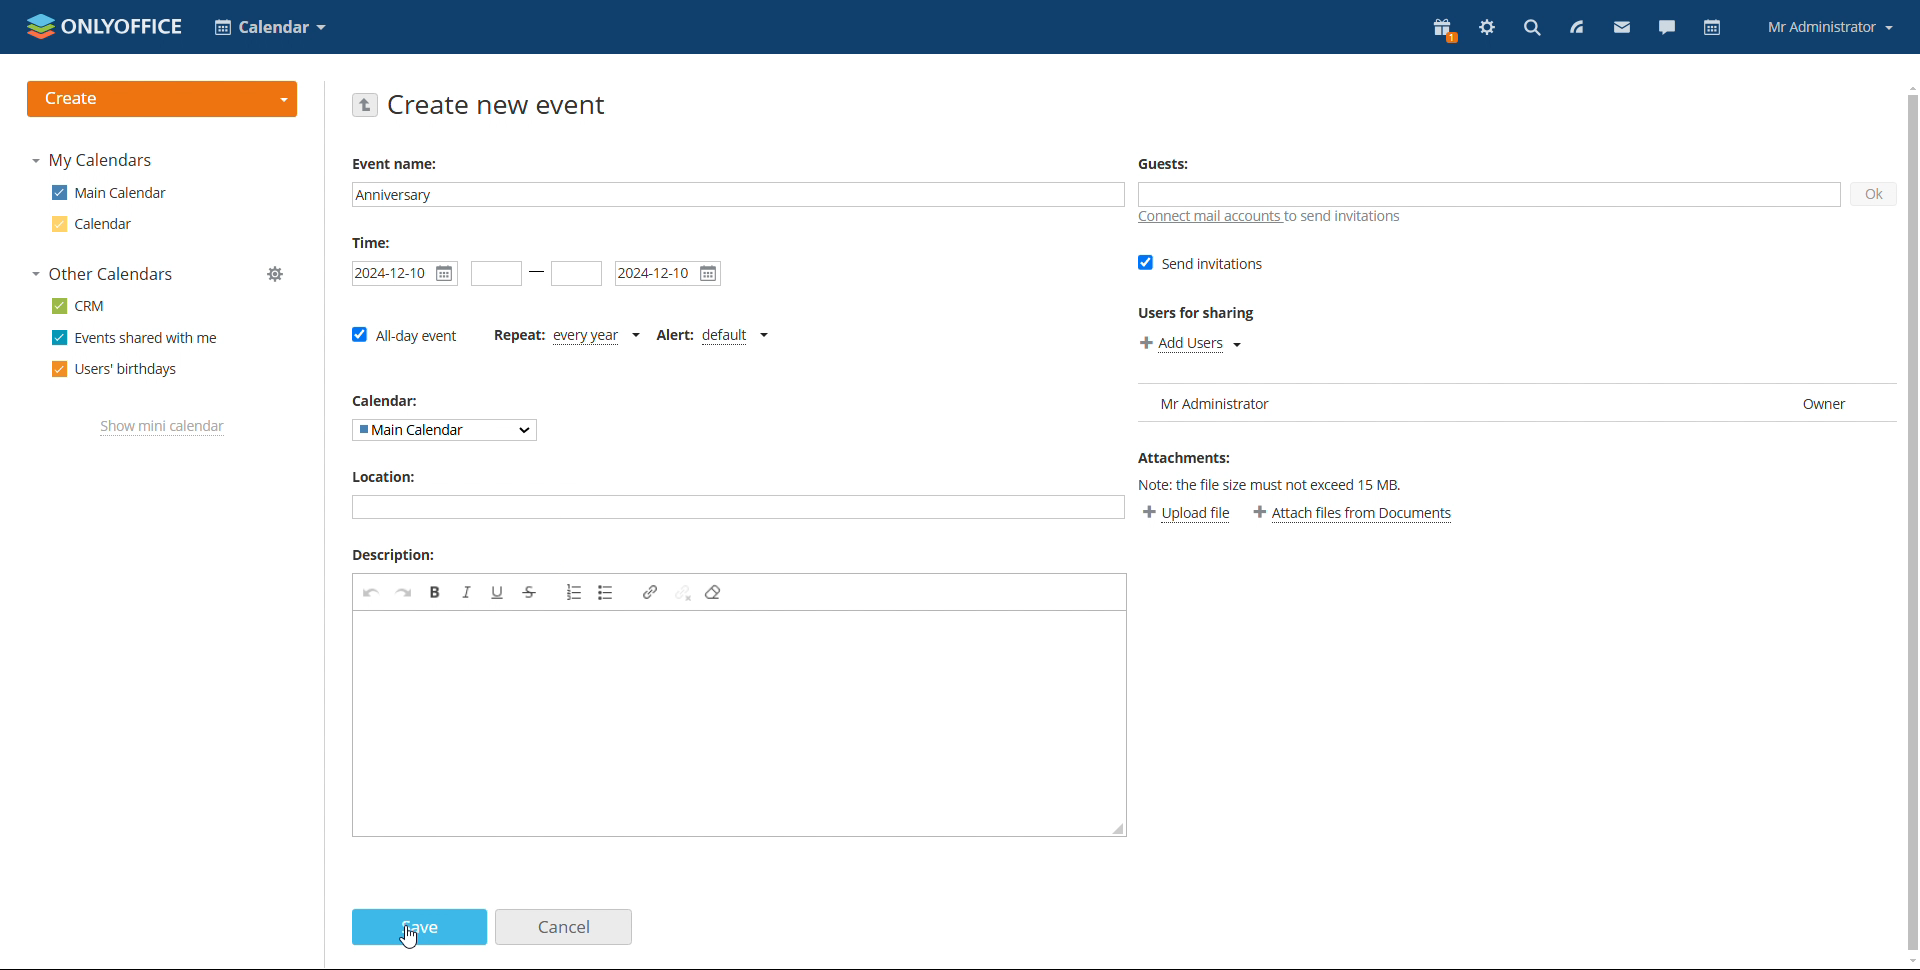 Image resolution: width=1920 pixels, height=970 pixels. I want to click on calendar, so click(92, 226).